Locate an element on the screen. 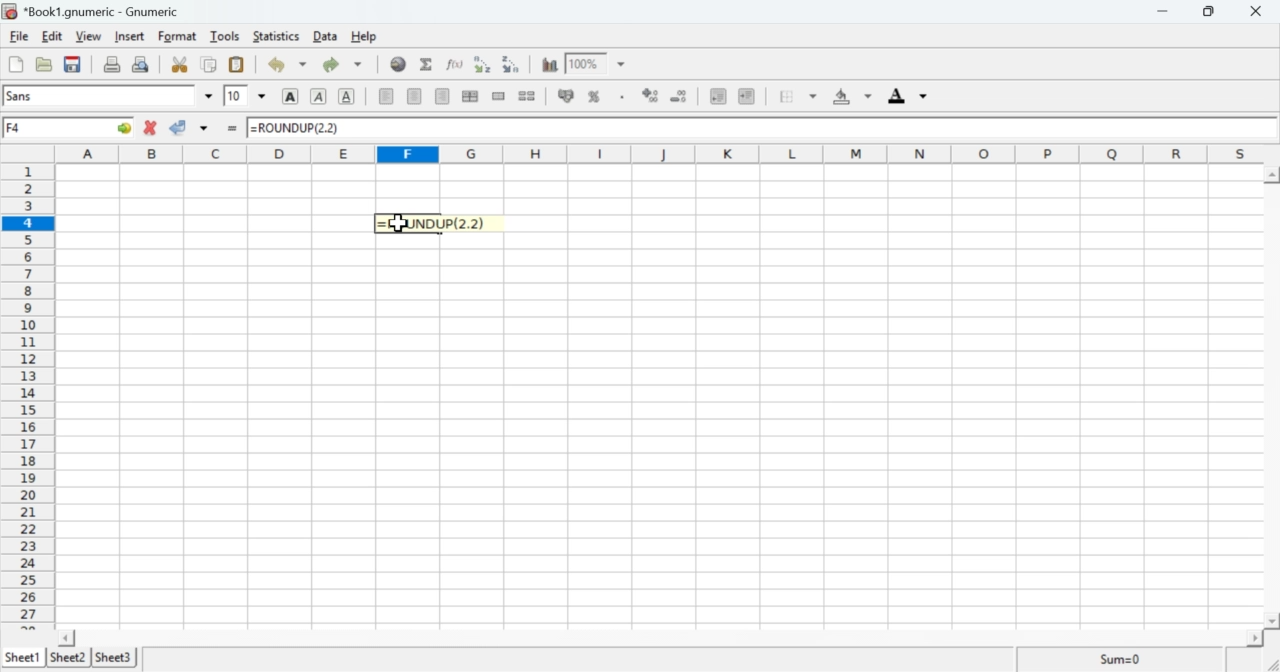 This screenshot has width=1280, height=672. Minimise is located at coordinates (1160, 12).